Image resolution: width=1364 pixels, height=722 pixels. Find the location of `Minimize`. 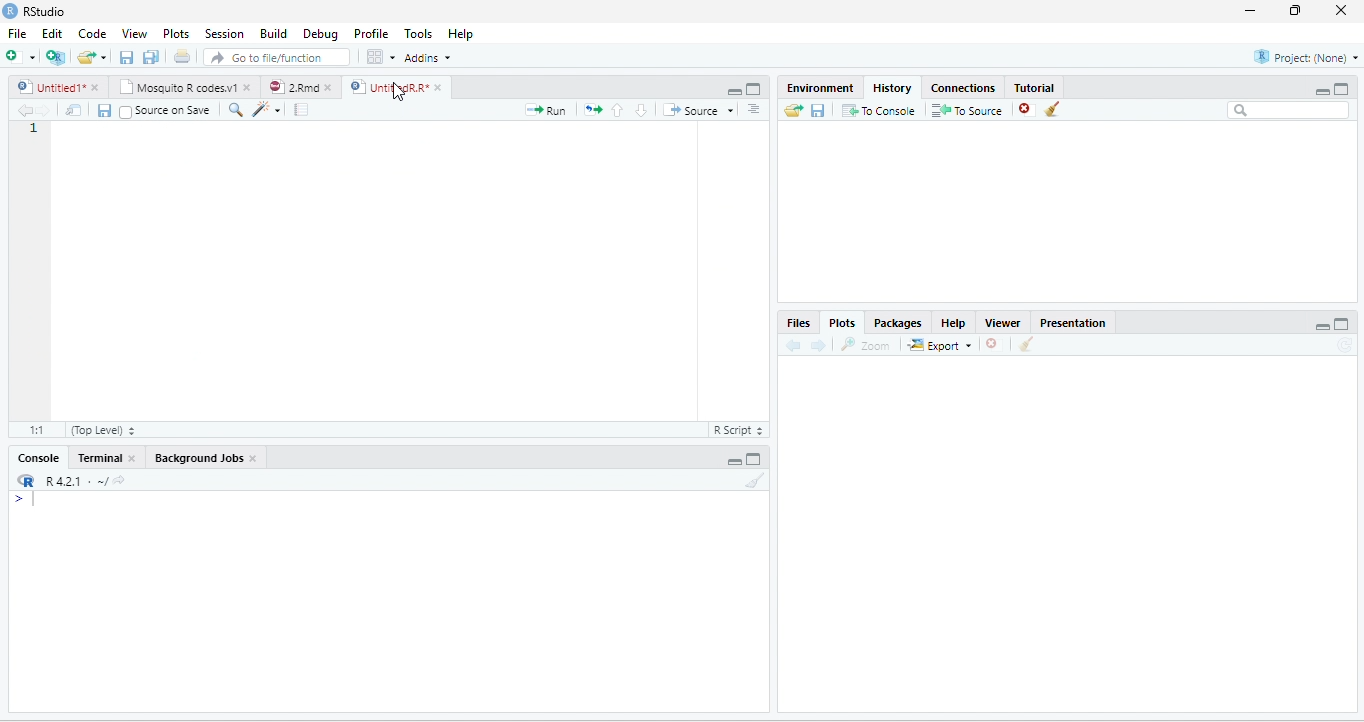

Minimize is located at coordinates (1322, 326).